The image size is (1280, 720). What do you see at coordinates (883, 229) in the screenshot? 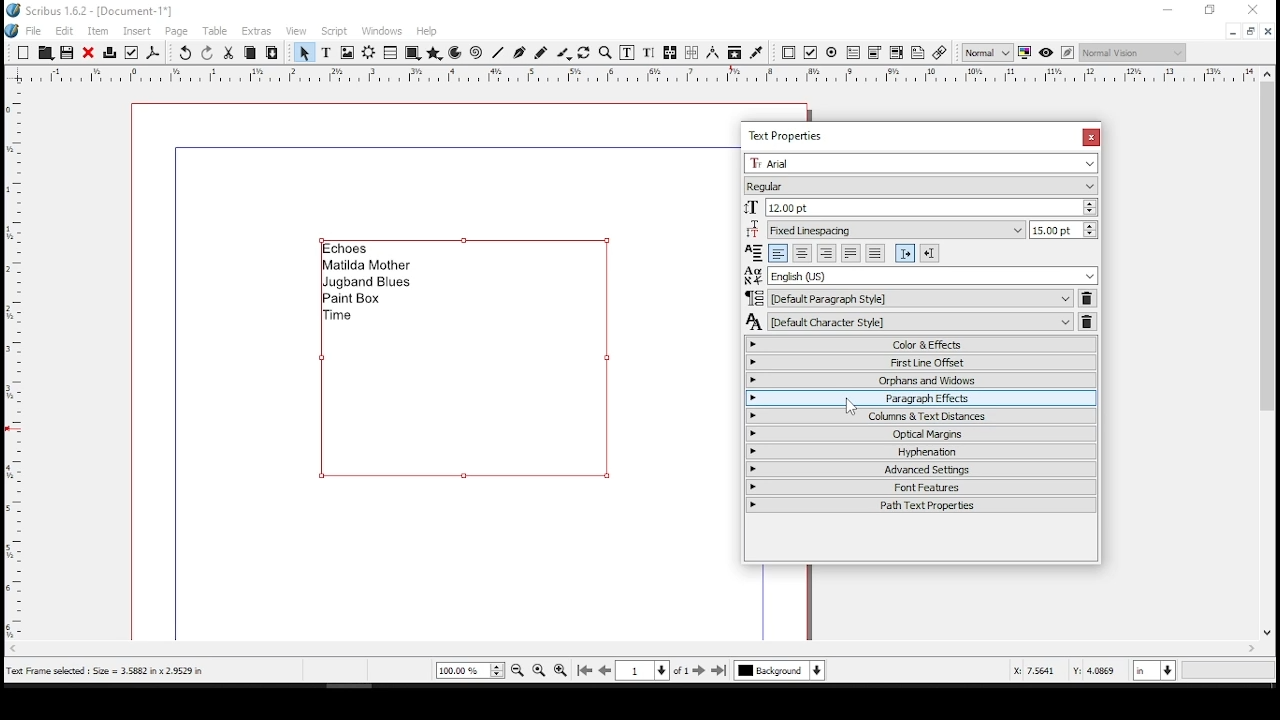
I see `line spacing mode` at bounding box center [883, 229].